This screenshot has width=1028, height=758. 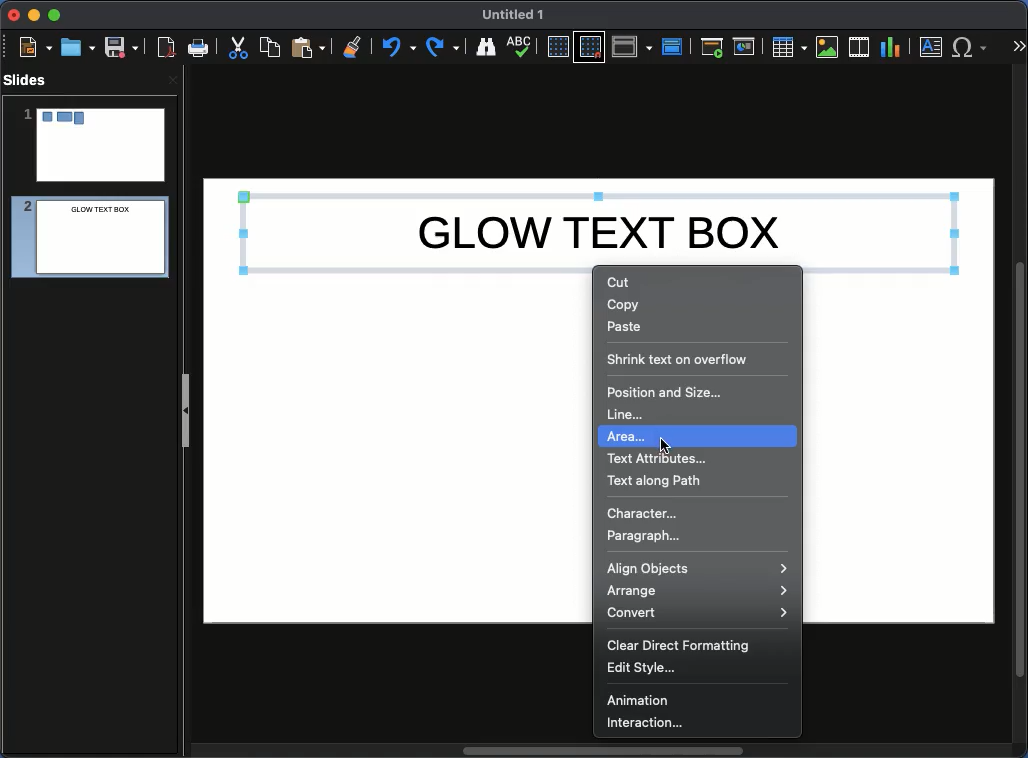 What do you see at coordinates (788, 46) in the screenshot?
I see `Table` at bounding box center [788, 46].